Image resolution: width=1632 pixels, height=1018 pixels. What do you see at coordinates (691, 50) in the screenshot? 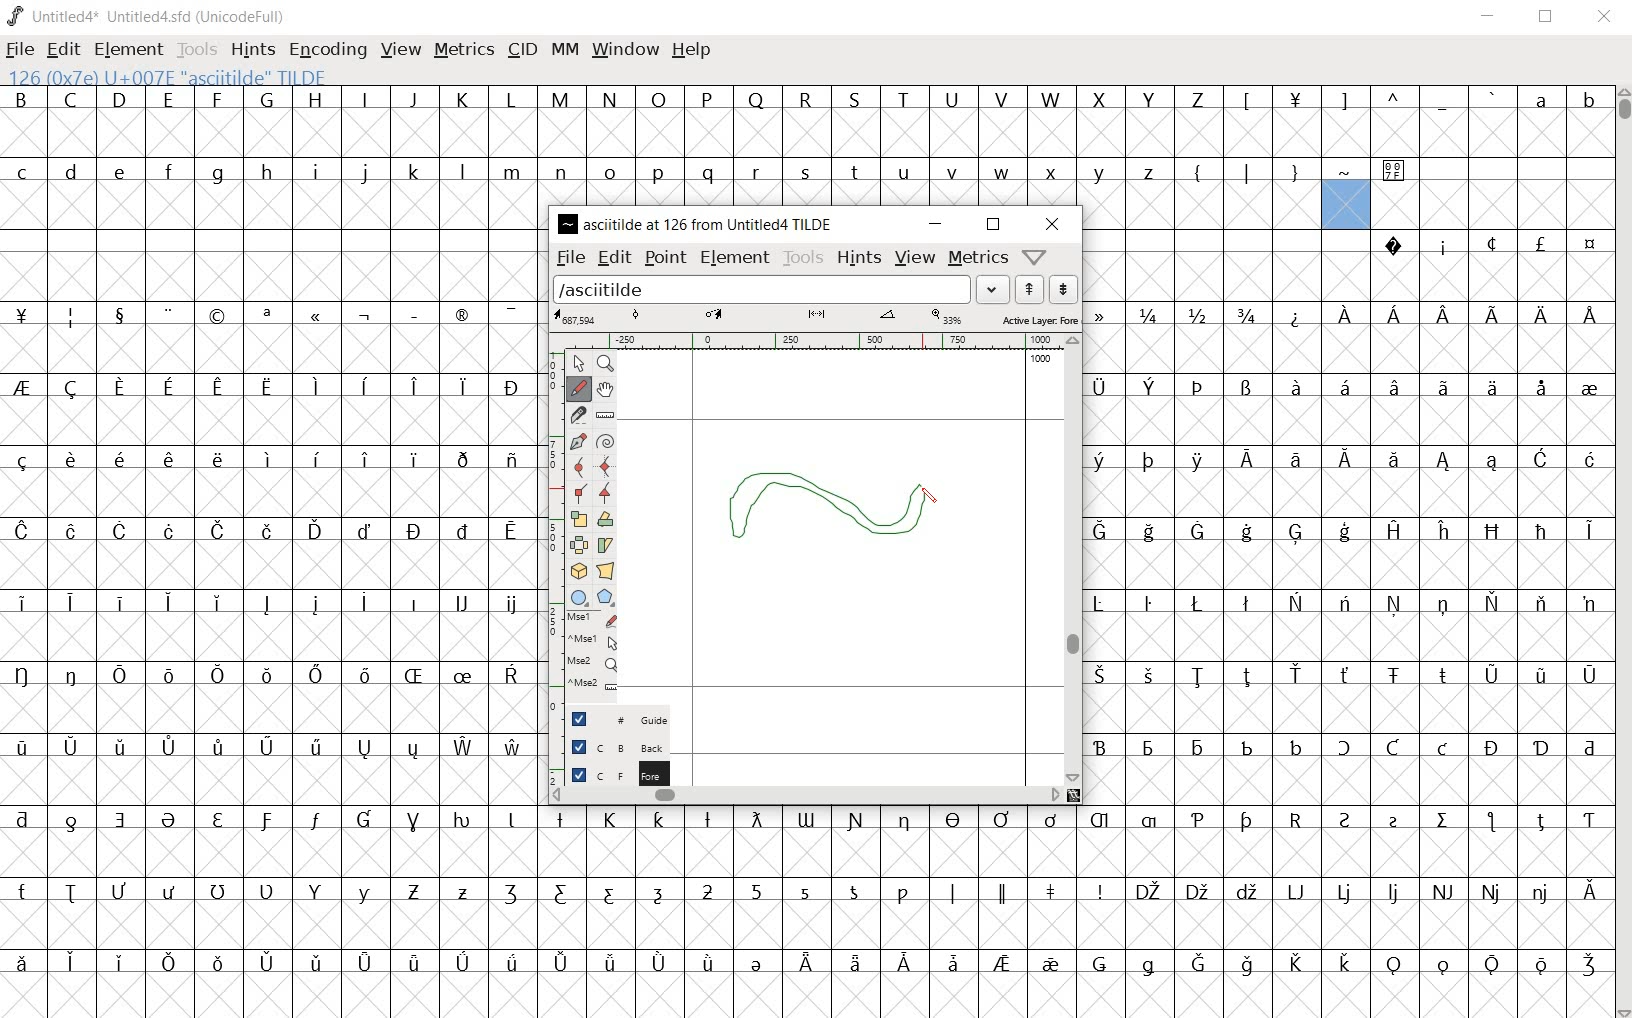
I see `HELP` at bounding box center [691, 50].